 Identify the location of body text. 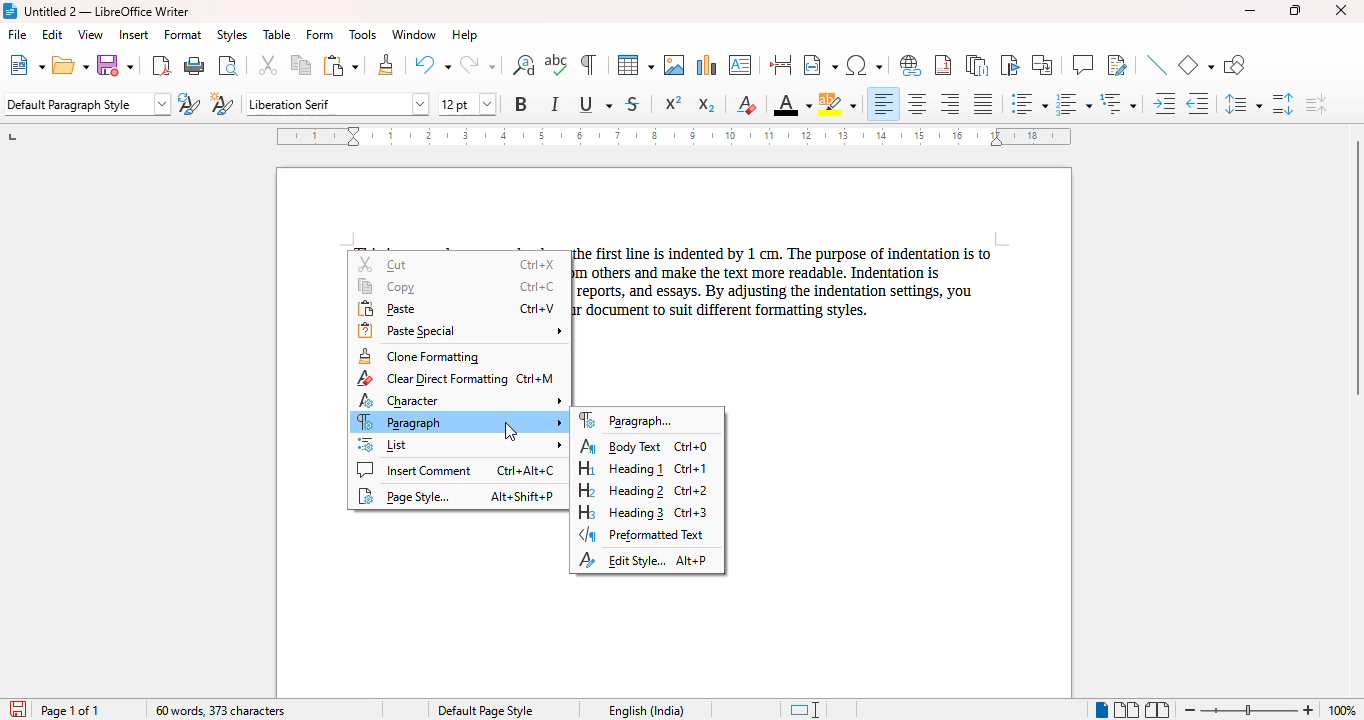
(644, 446).